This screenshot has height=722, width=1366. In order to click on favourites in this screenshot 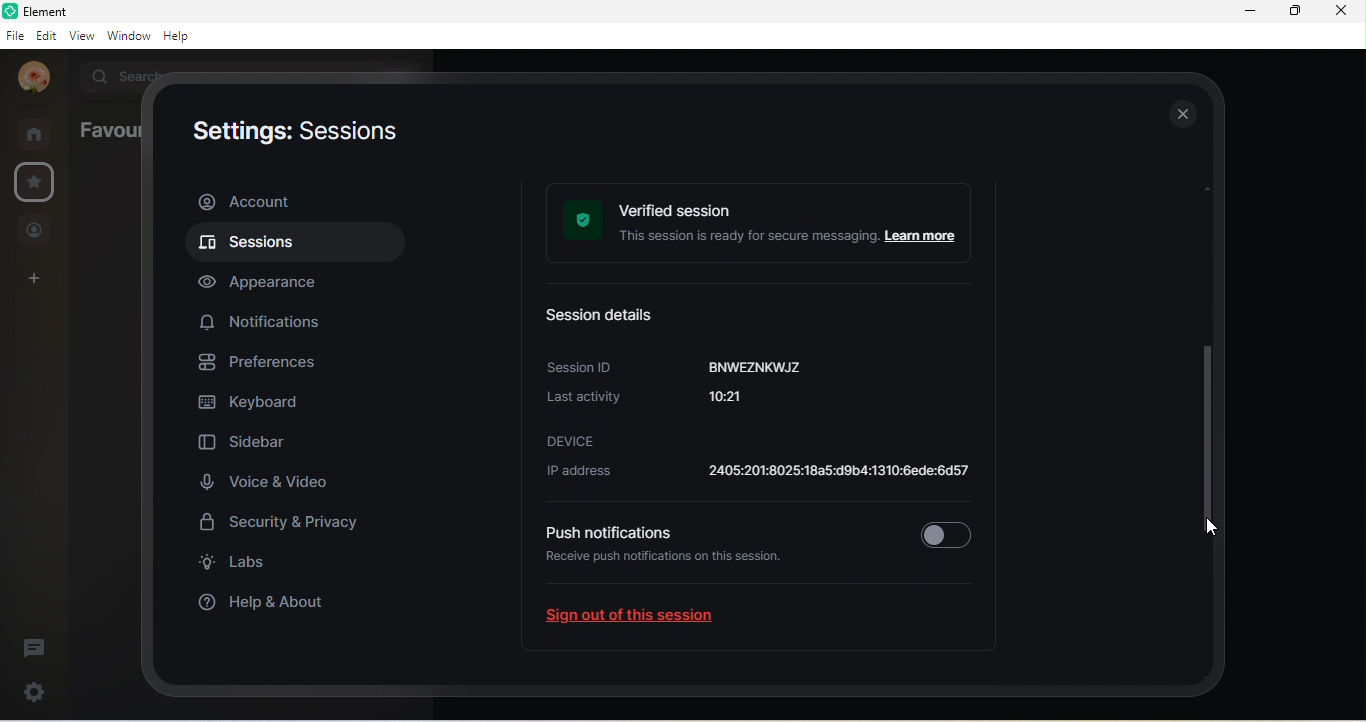, I will do `click(106, 130)`.